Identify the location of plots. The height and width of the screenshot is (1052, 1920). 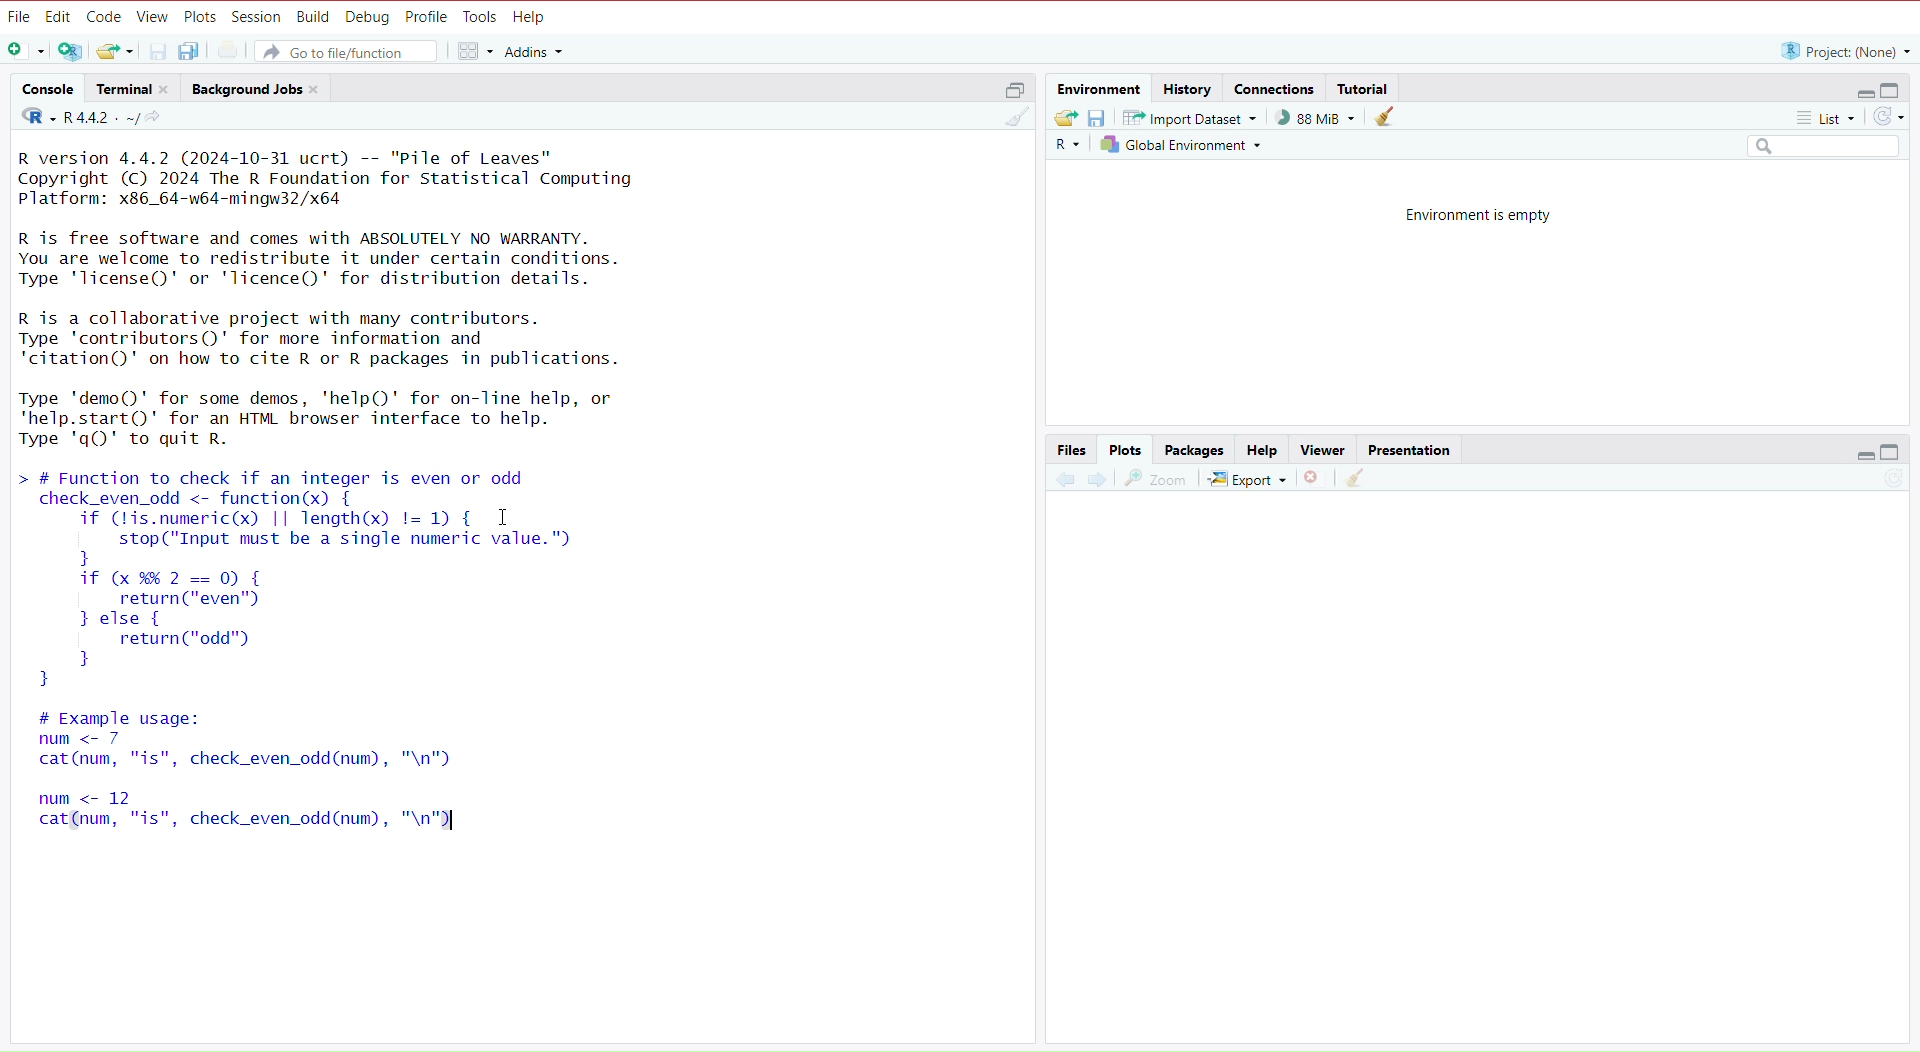
(200, 16).